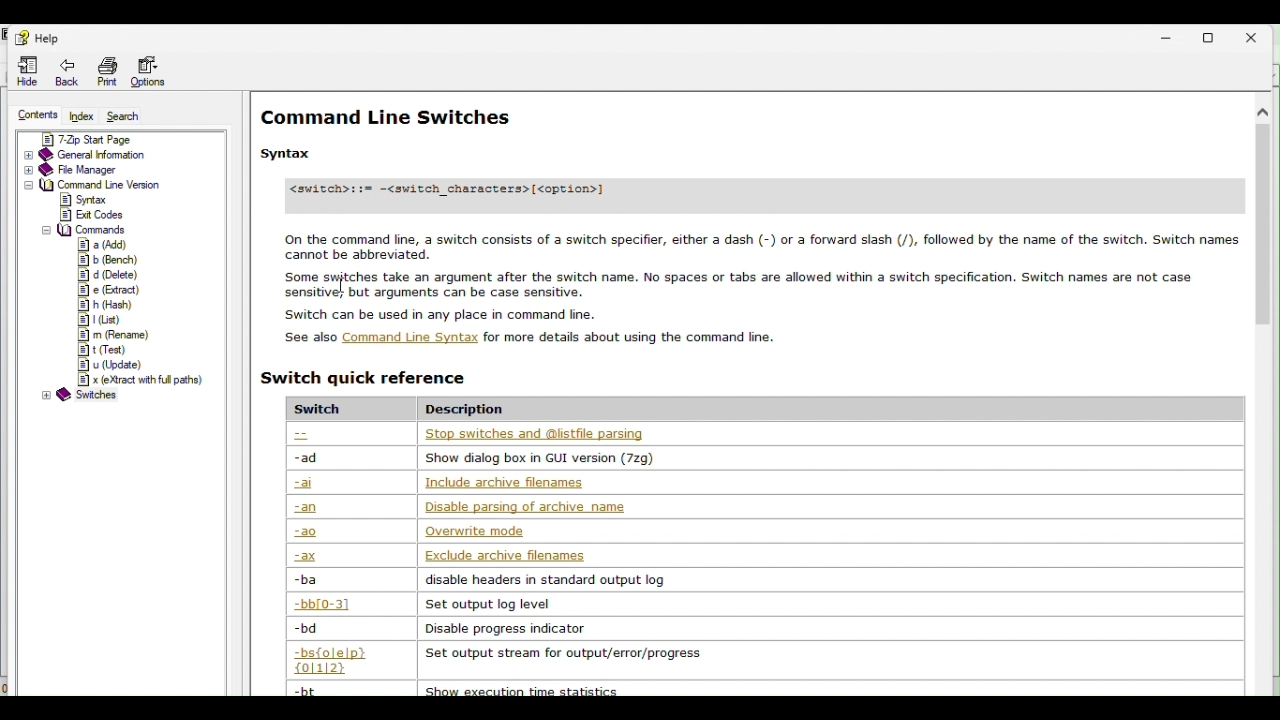 Image resolution: width=1280 pixels, height=720 pixels. What do you see at coordinates (304, 631) in the screenshot?
I see `-bd` at bounding box center [304, 631].